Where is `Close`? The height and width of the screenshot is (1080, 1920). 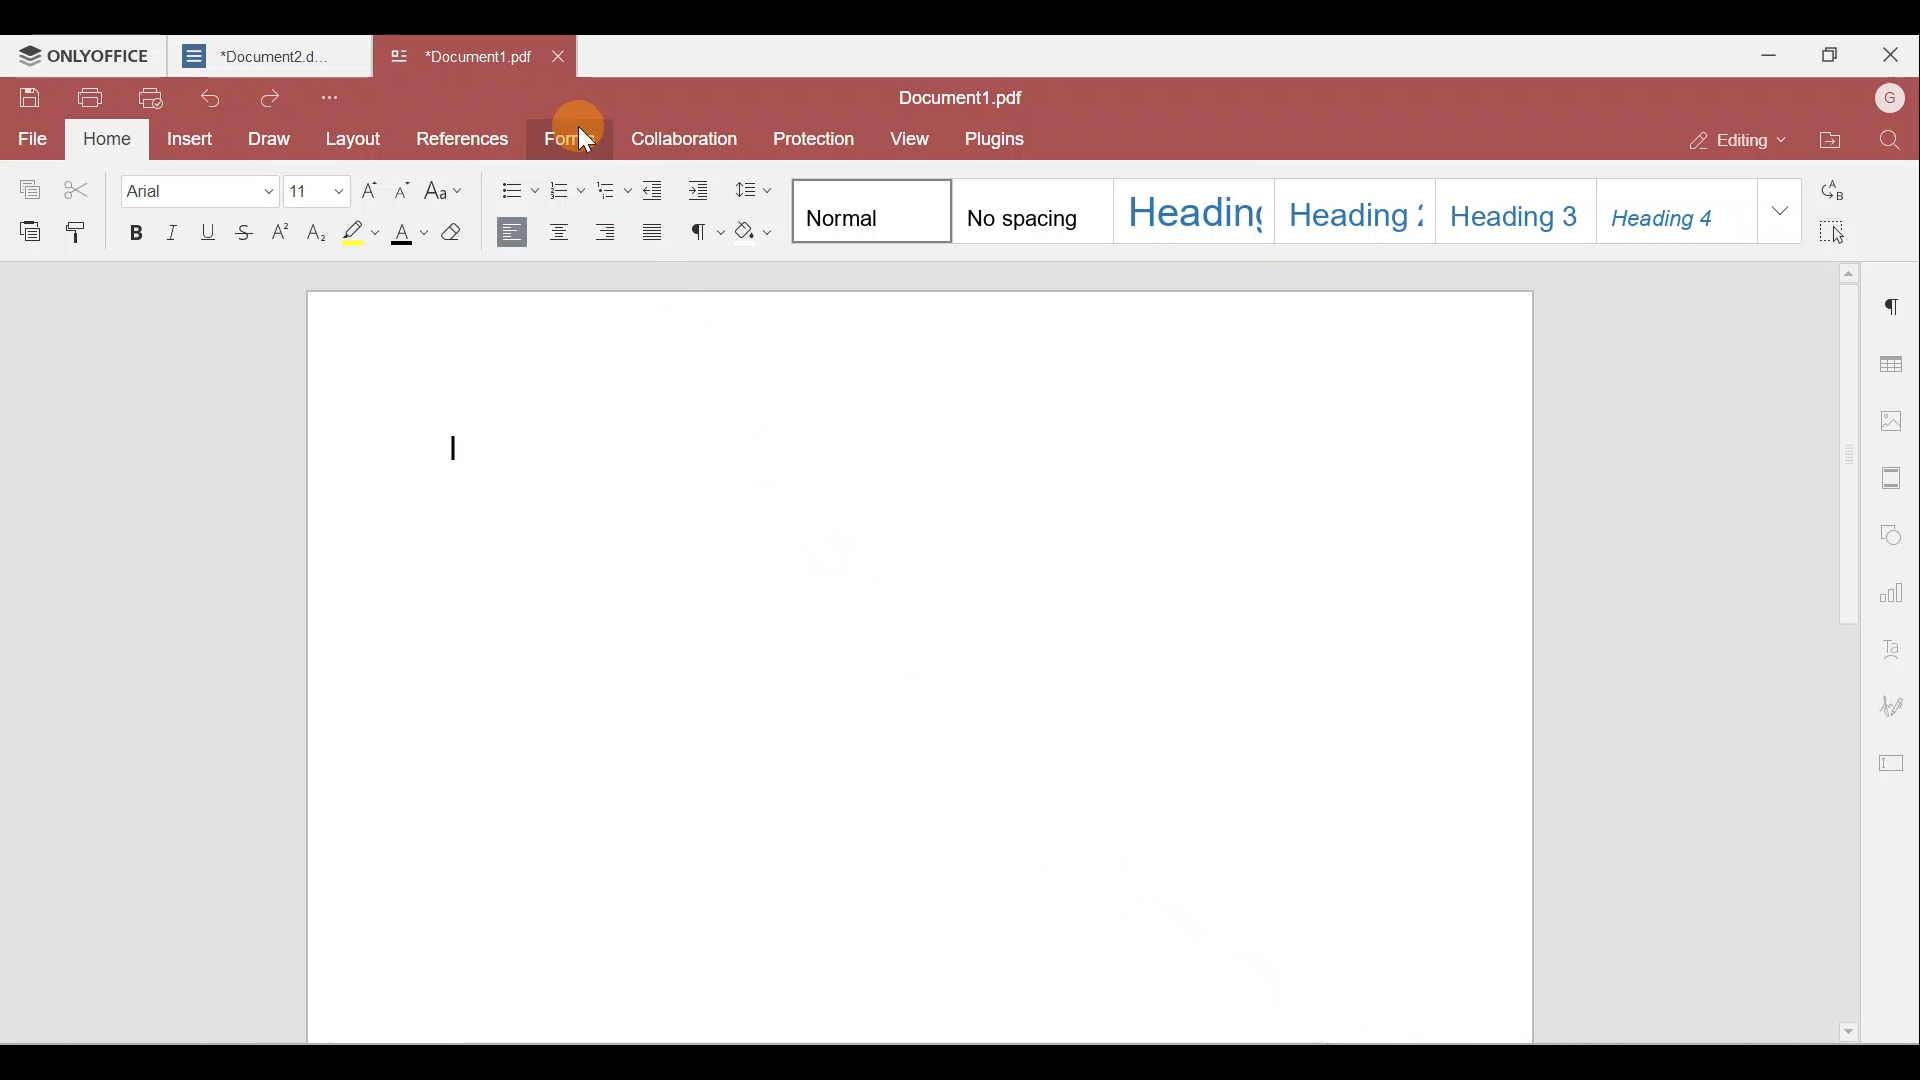 Close is located at coordinates (1891, 56).